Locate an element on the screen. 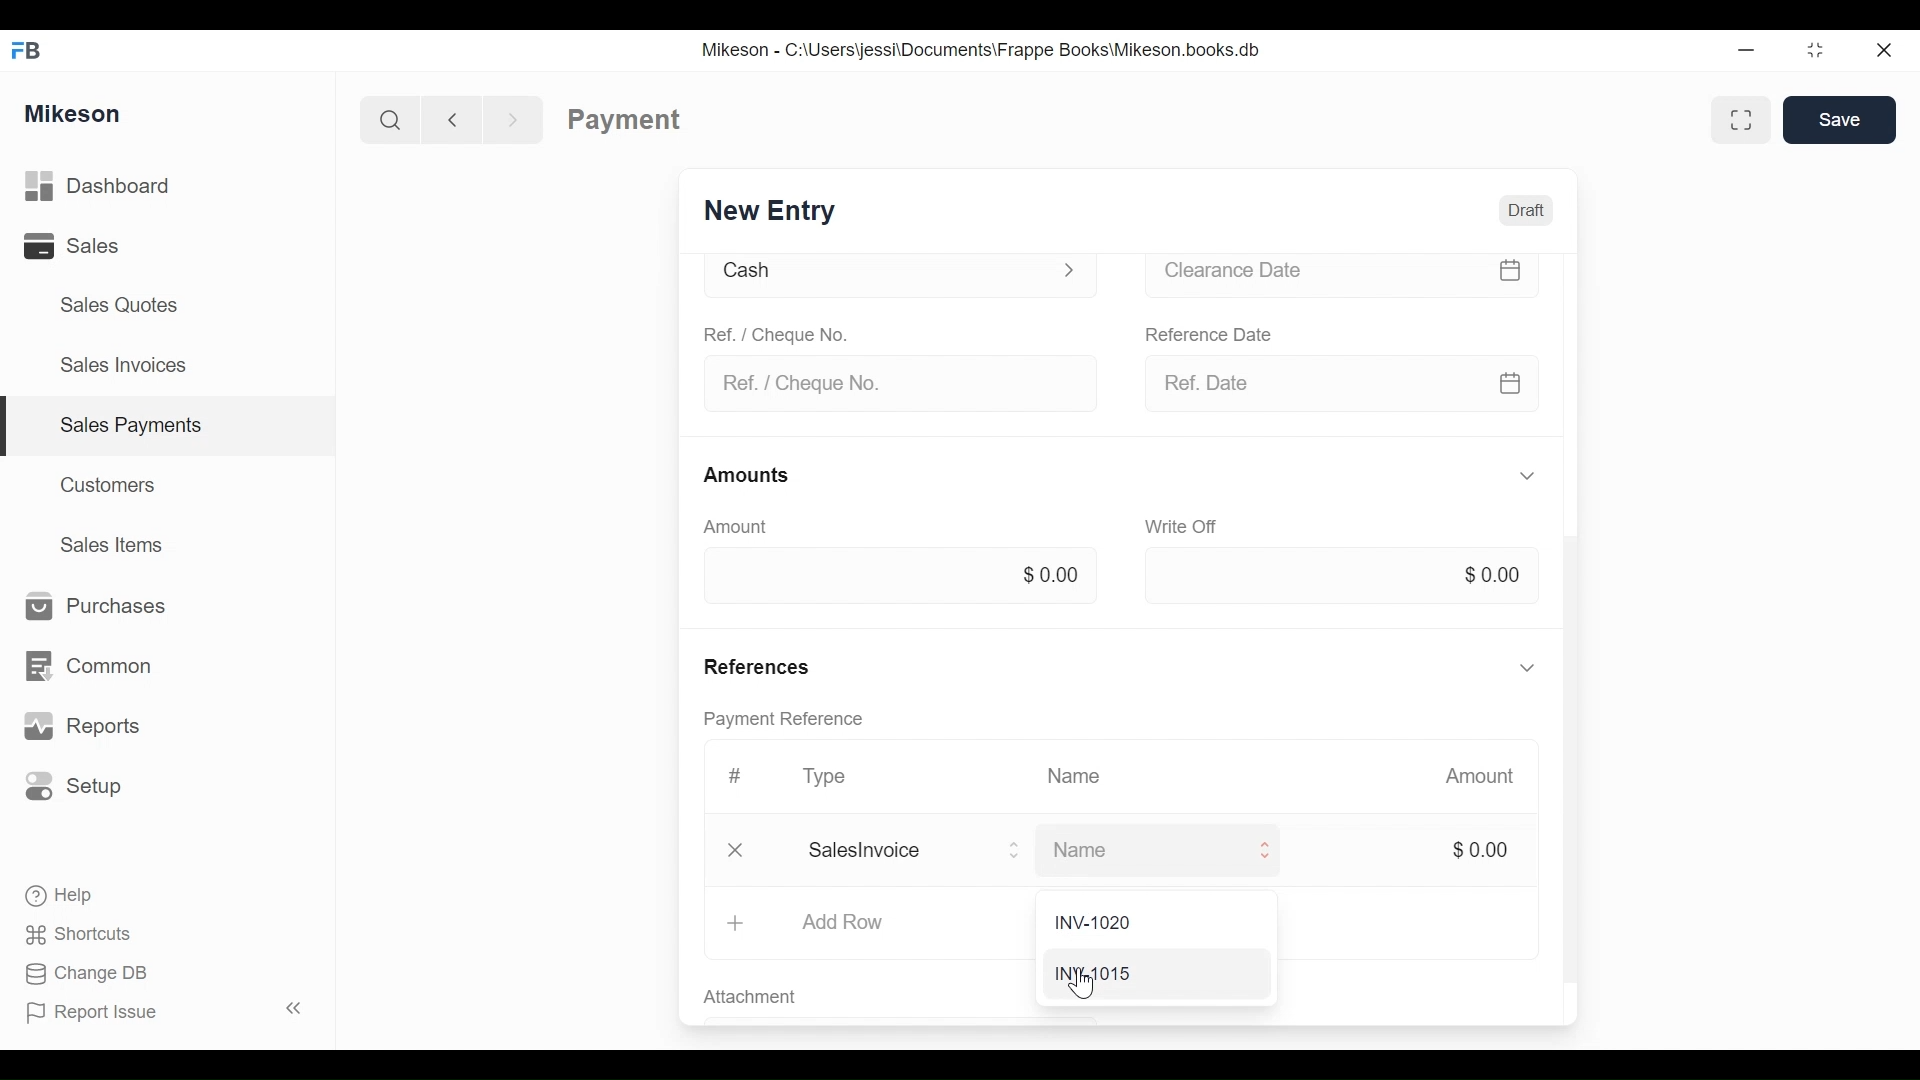  Name is located at coordinates (1079, 776).